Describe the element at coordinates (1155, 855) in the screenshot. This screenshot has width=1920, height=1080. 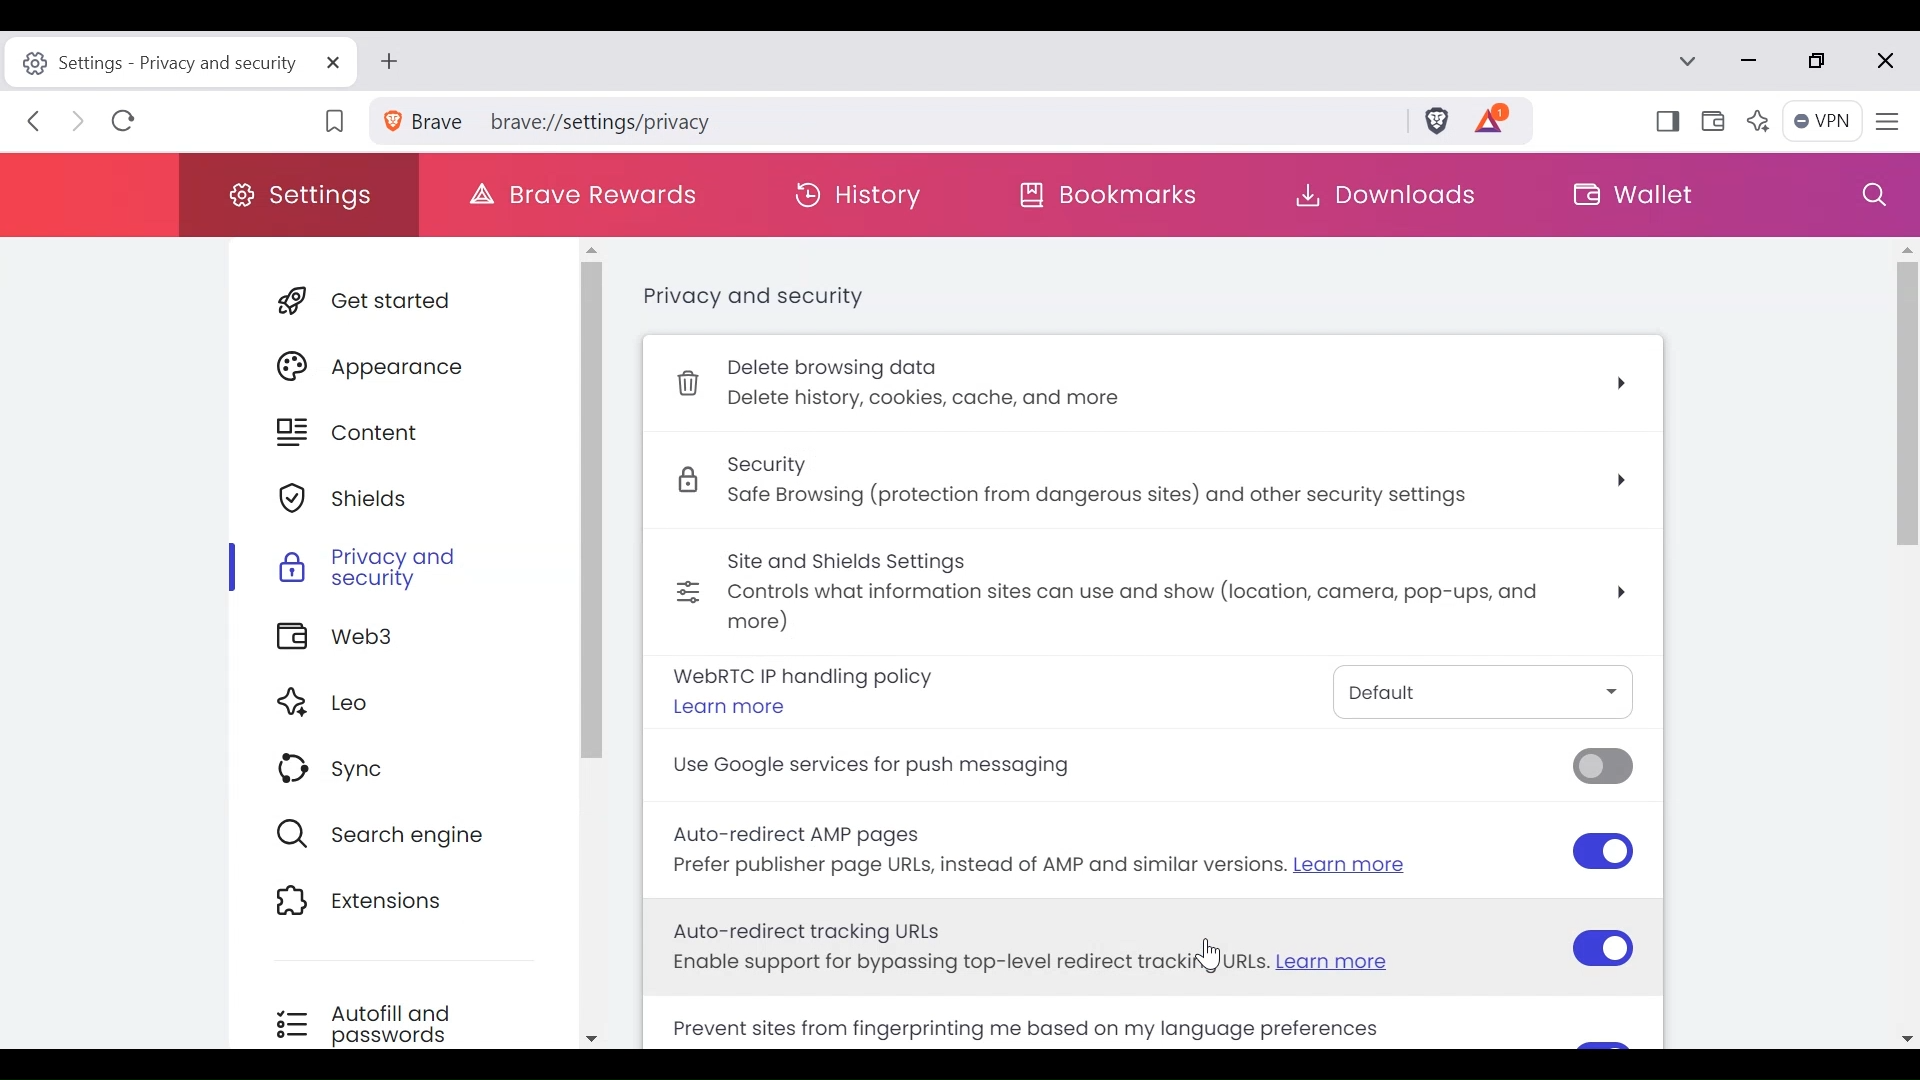
I see `auto-redirect amp pages prefer publisher page URLs, instead of amp and similar versions. learn more` at that location.